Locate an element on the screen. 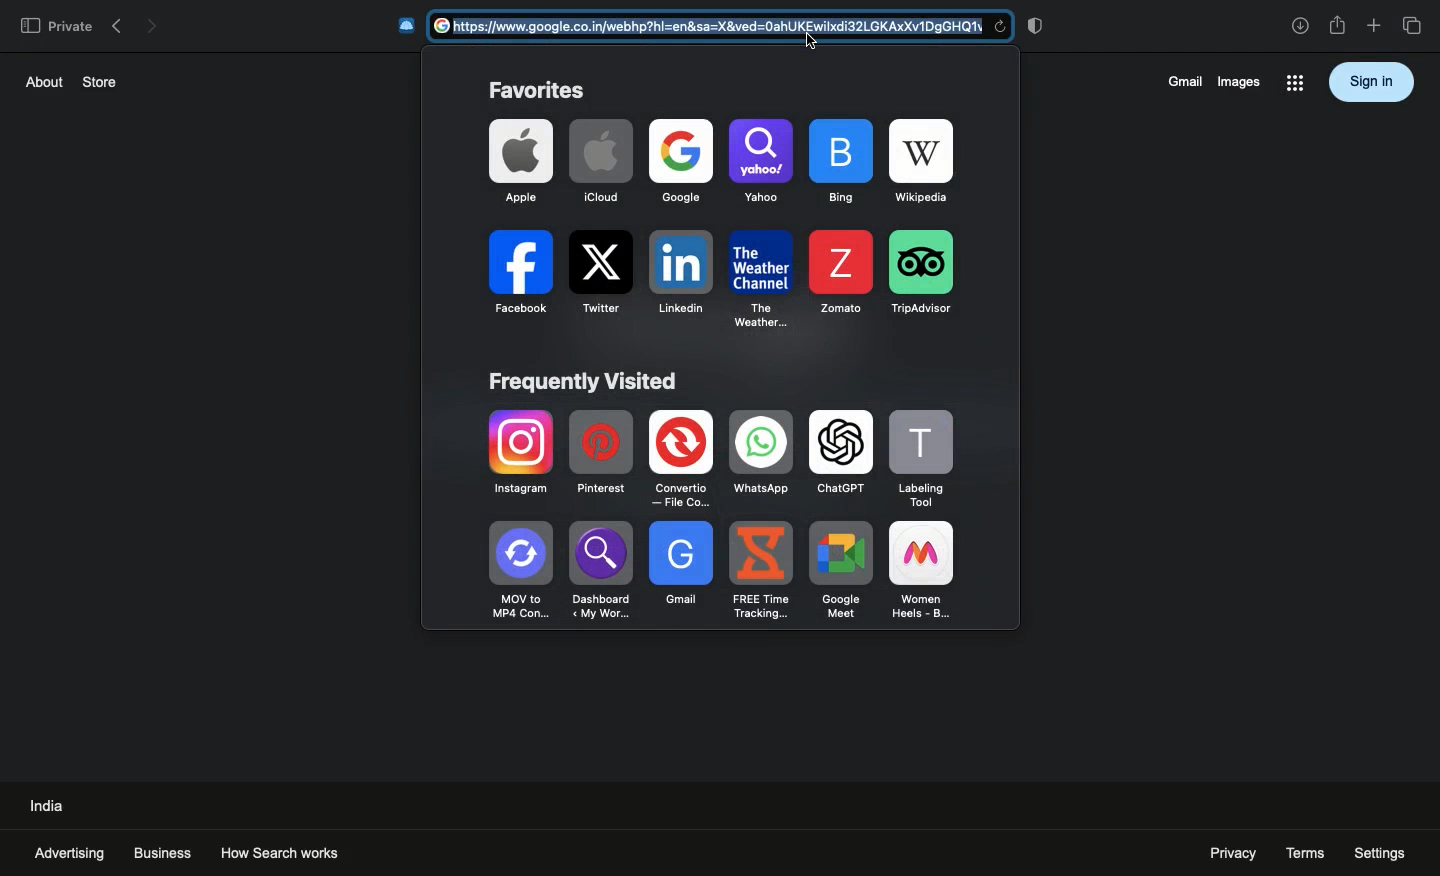 This screenshot has height=876, width=1440. favorite websites is located at coordinates (715, 227).